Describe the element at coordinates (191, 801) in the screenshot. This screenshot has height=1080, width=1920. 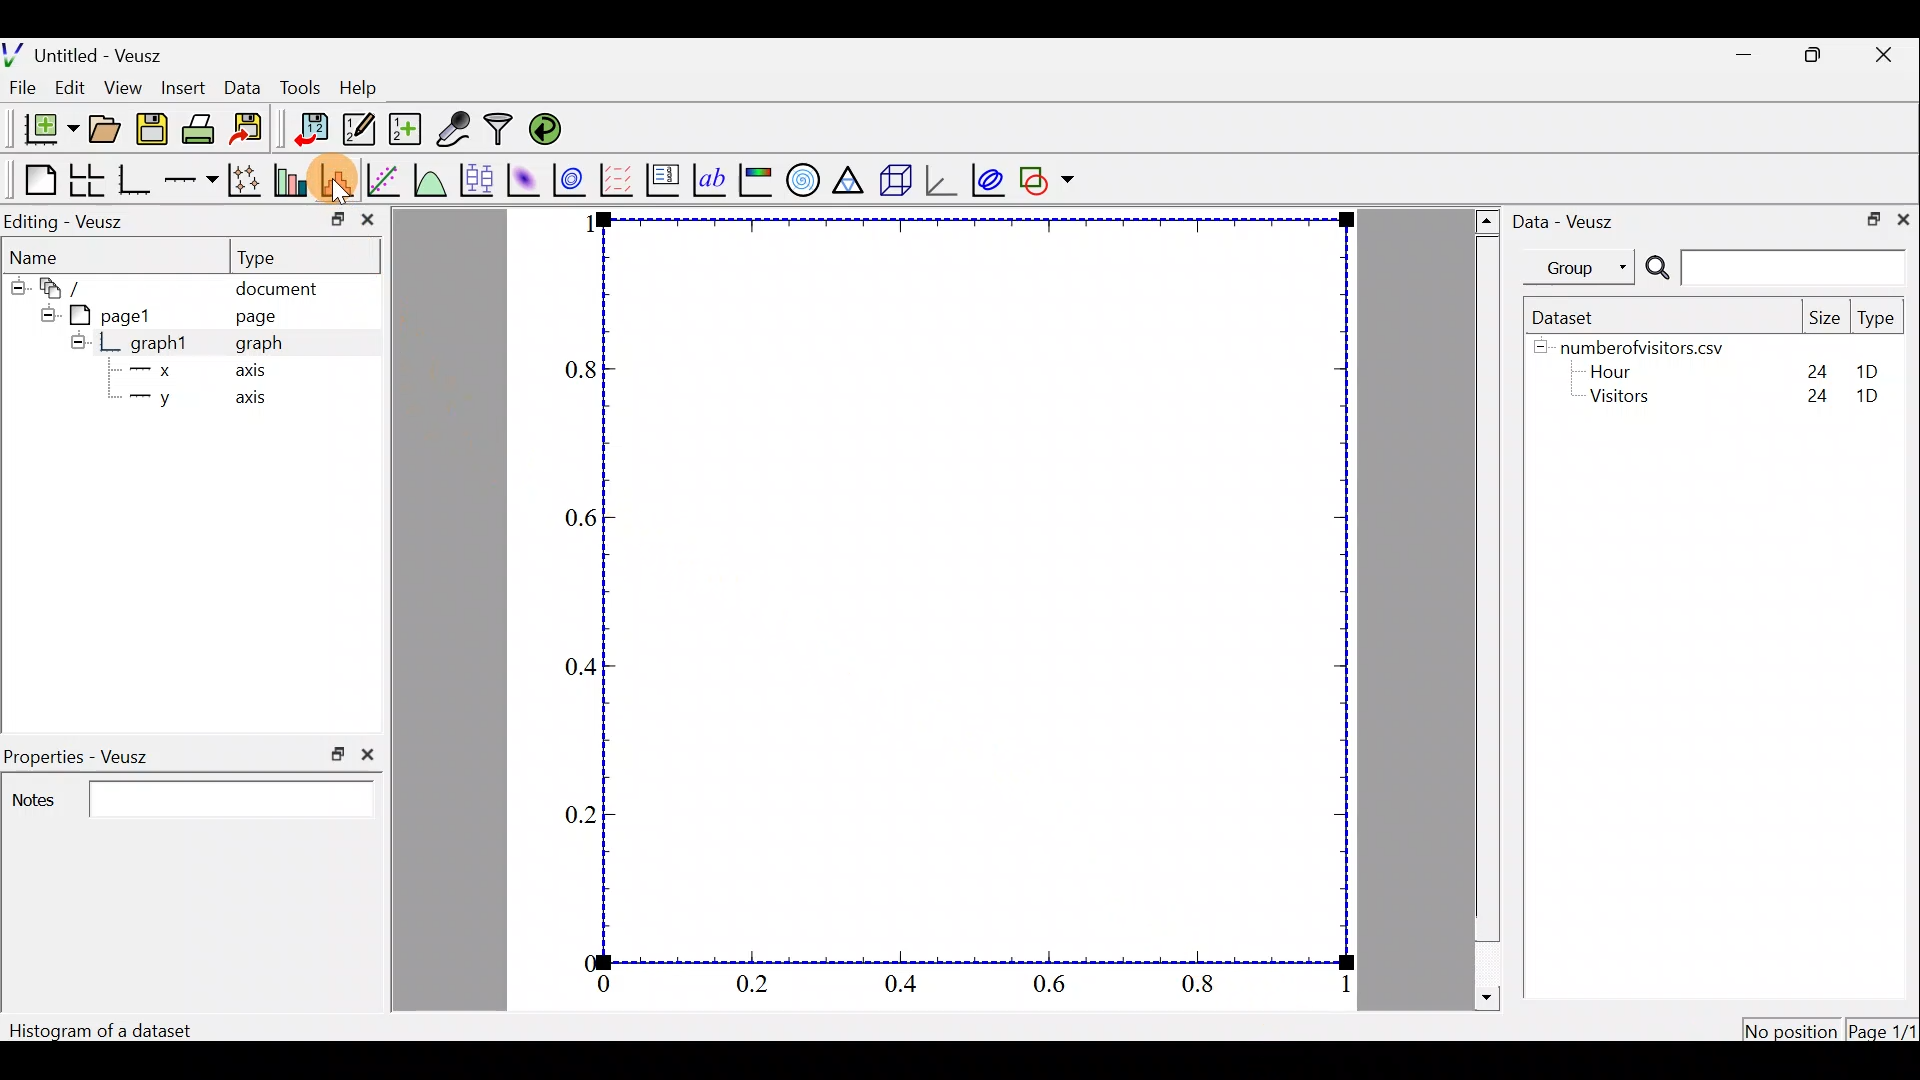
I see `Notes` at that location.